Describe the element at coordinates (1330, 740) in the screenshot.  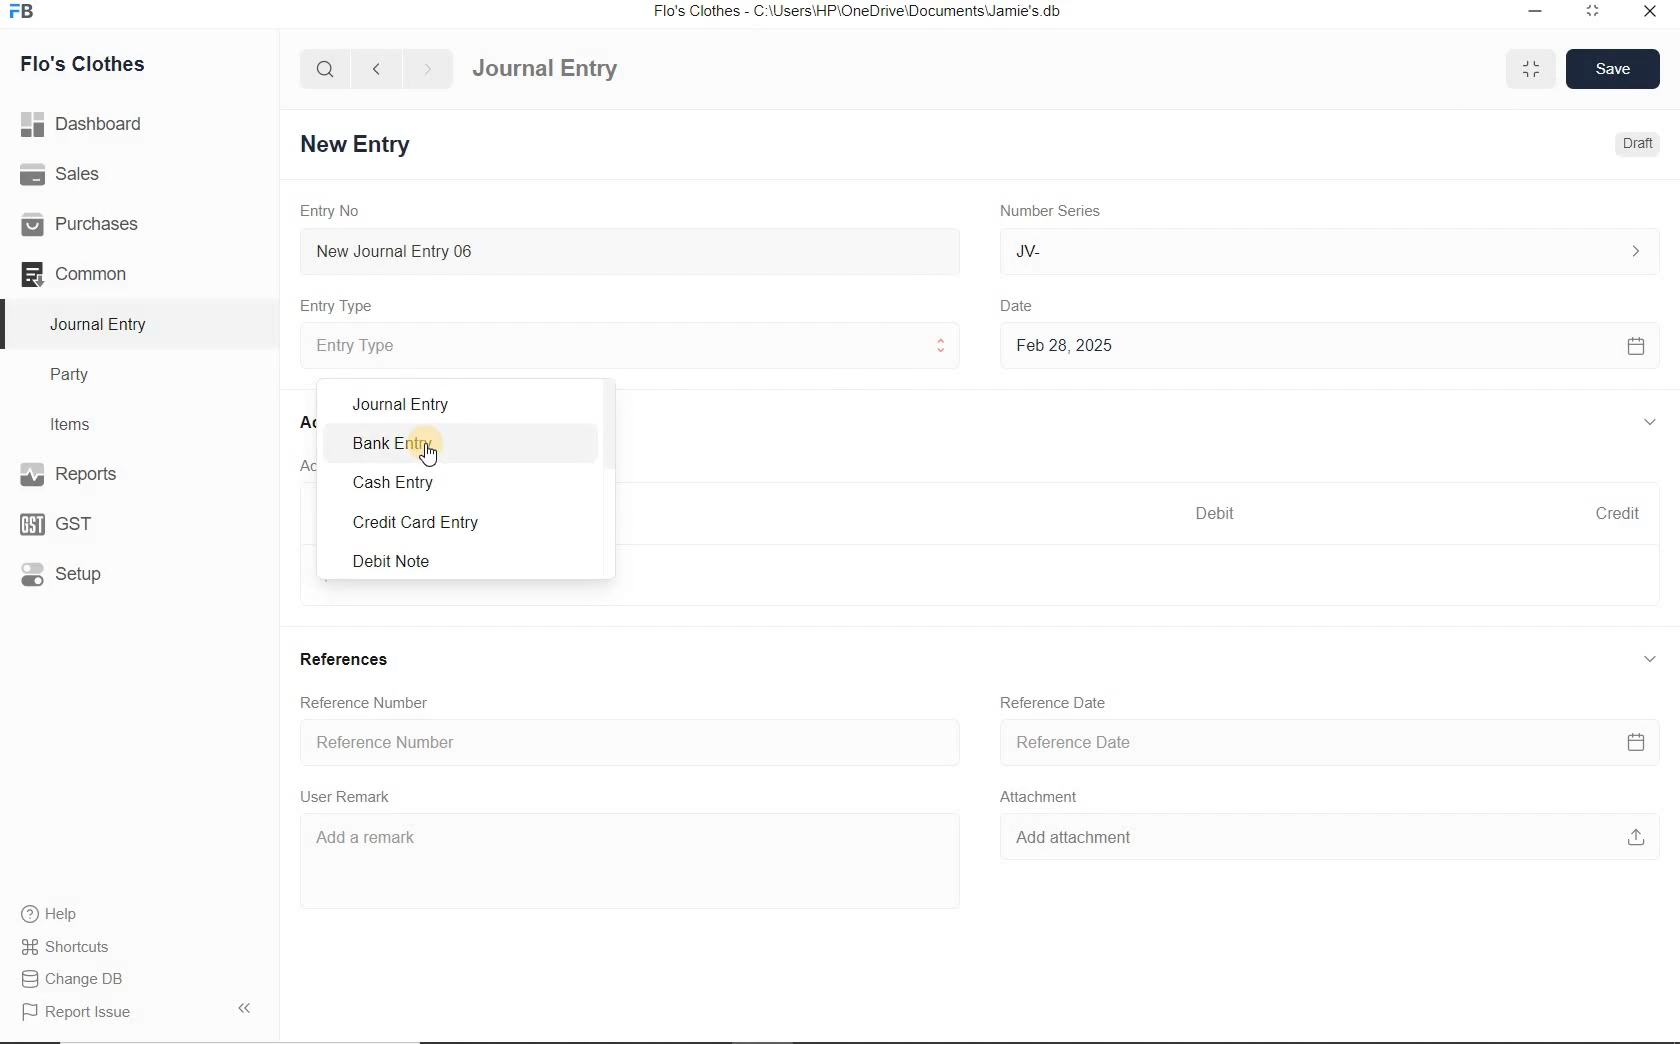
I see `Reference Date` at that location.